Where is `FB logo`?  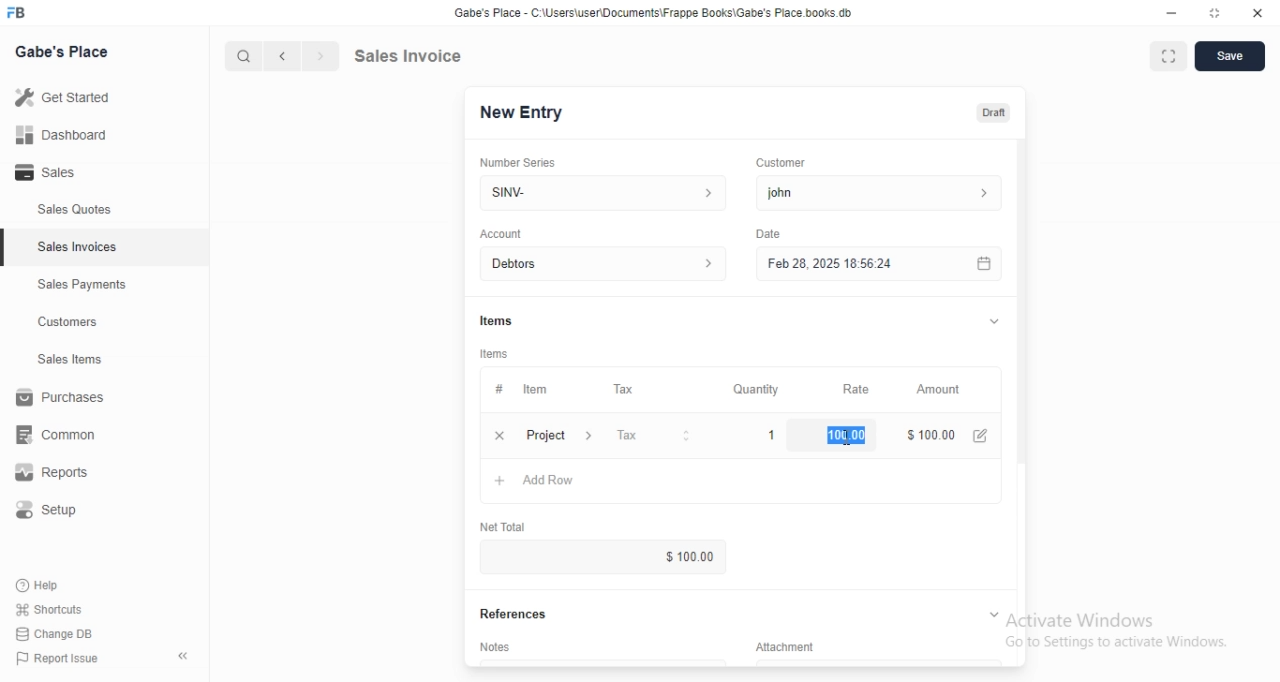 FB logo is located at coordinates (20, 13).